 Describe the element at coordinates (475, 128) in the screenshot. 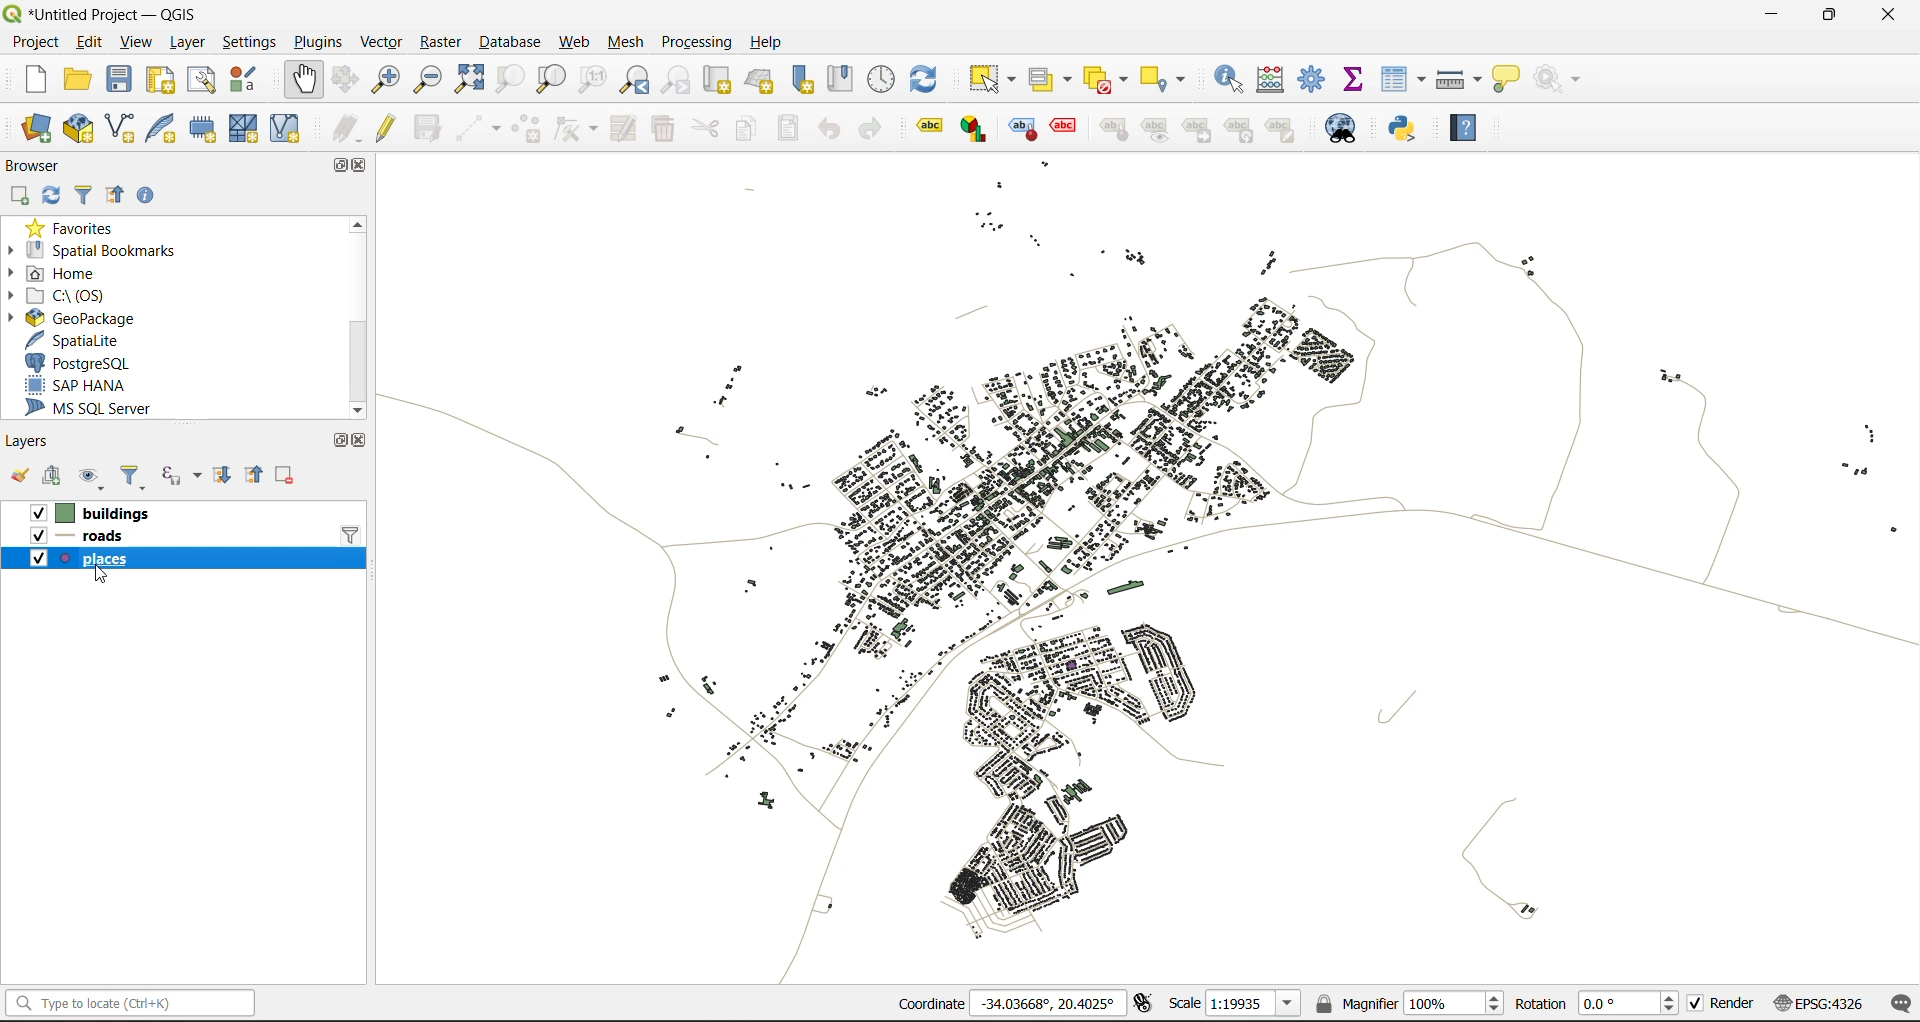

I see `digitize` at that location.